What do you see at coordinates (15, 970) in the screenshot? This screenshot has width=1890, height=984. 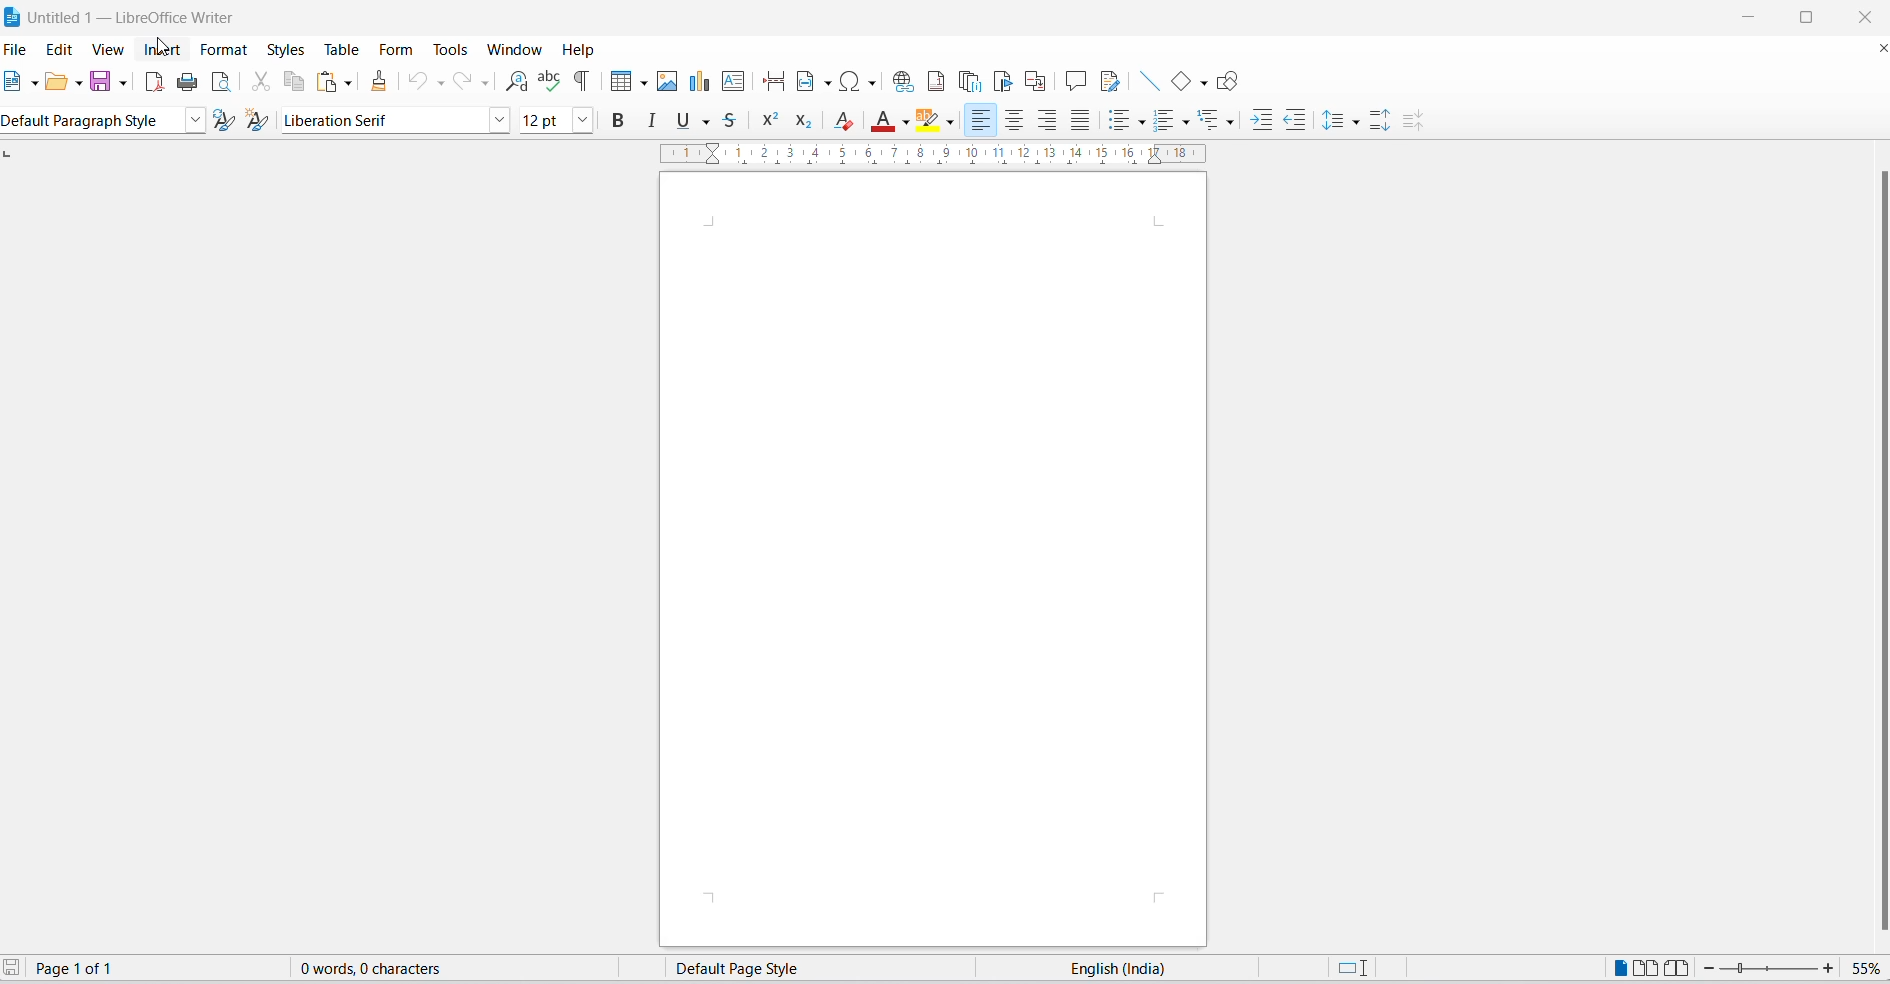 I see `save` at bounding box center [15, 970].